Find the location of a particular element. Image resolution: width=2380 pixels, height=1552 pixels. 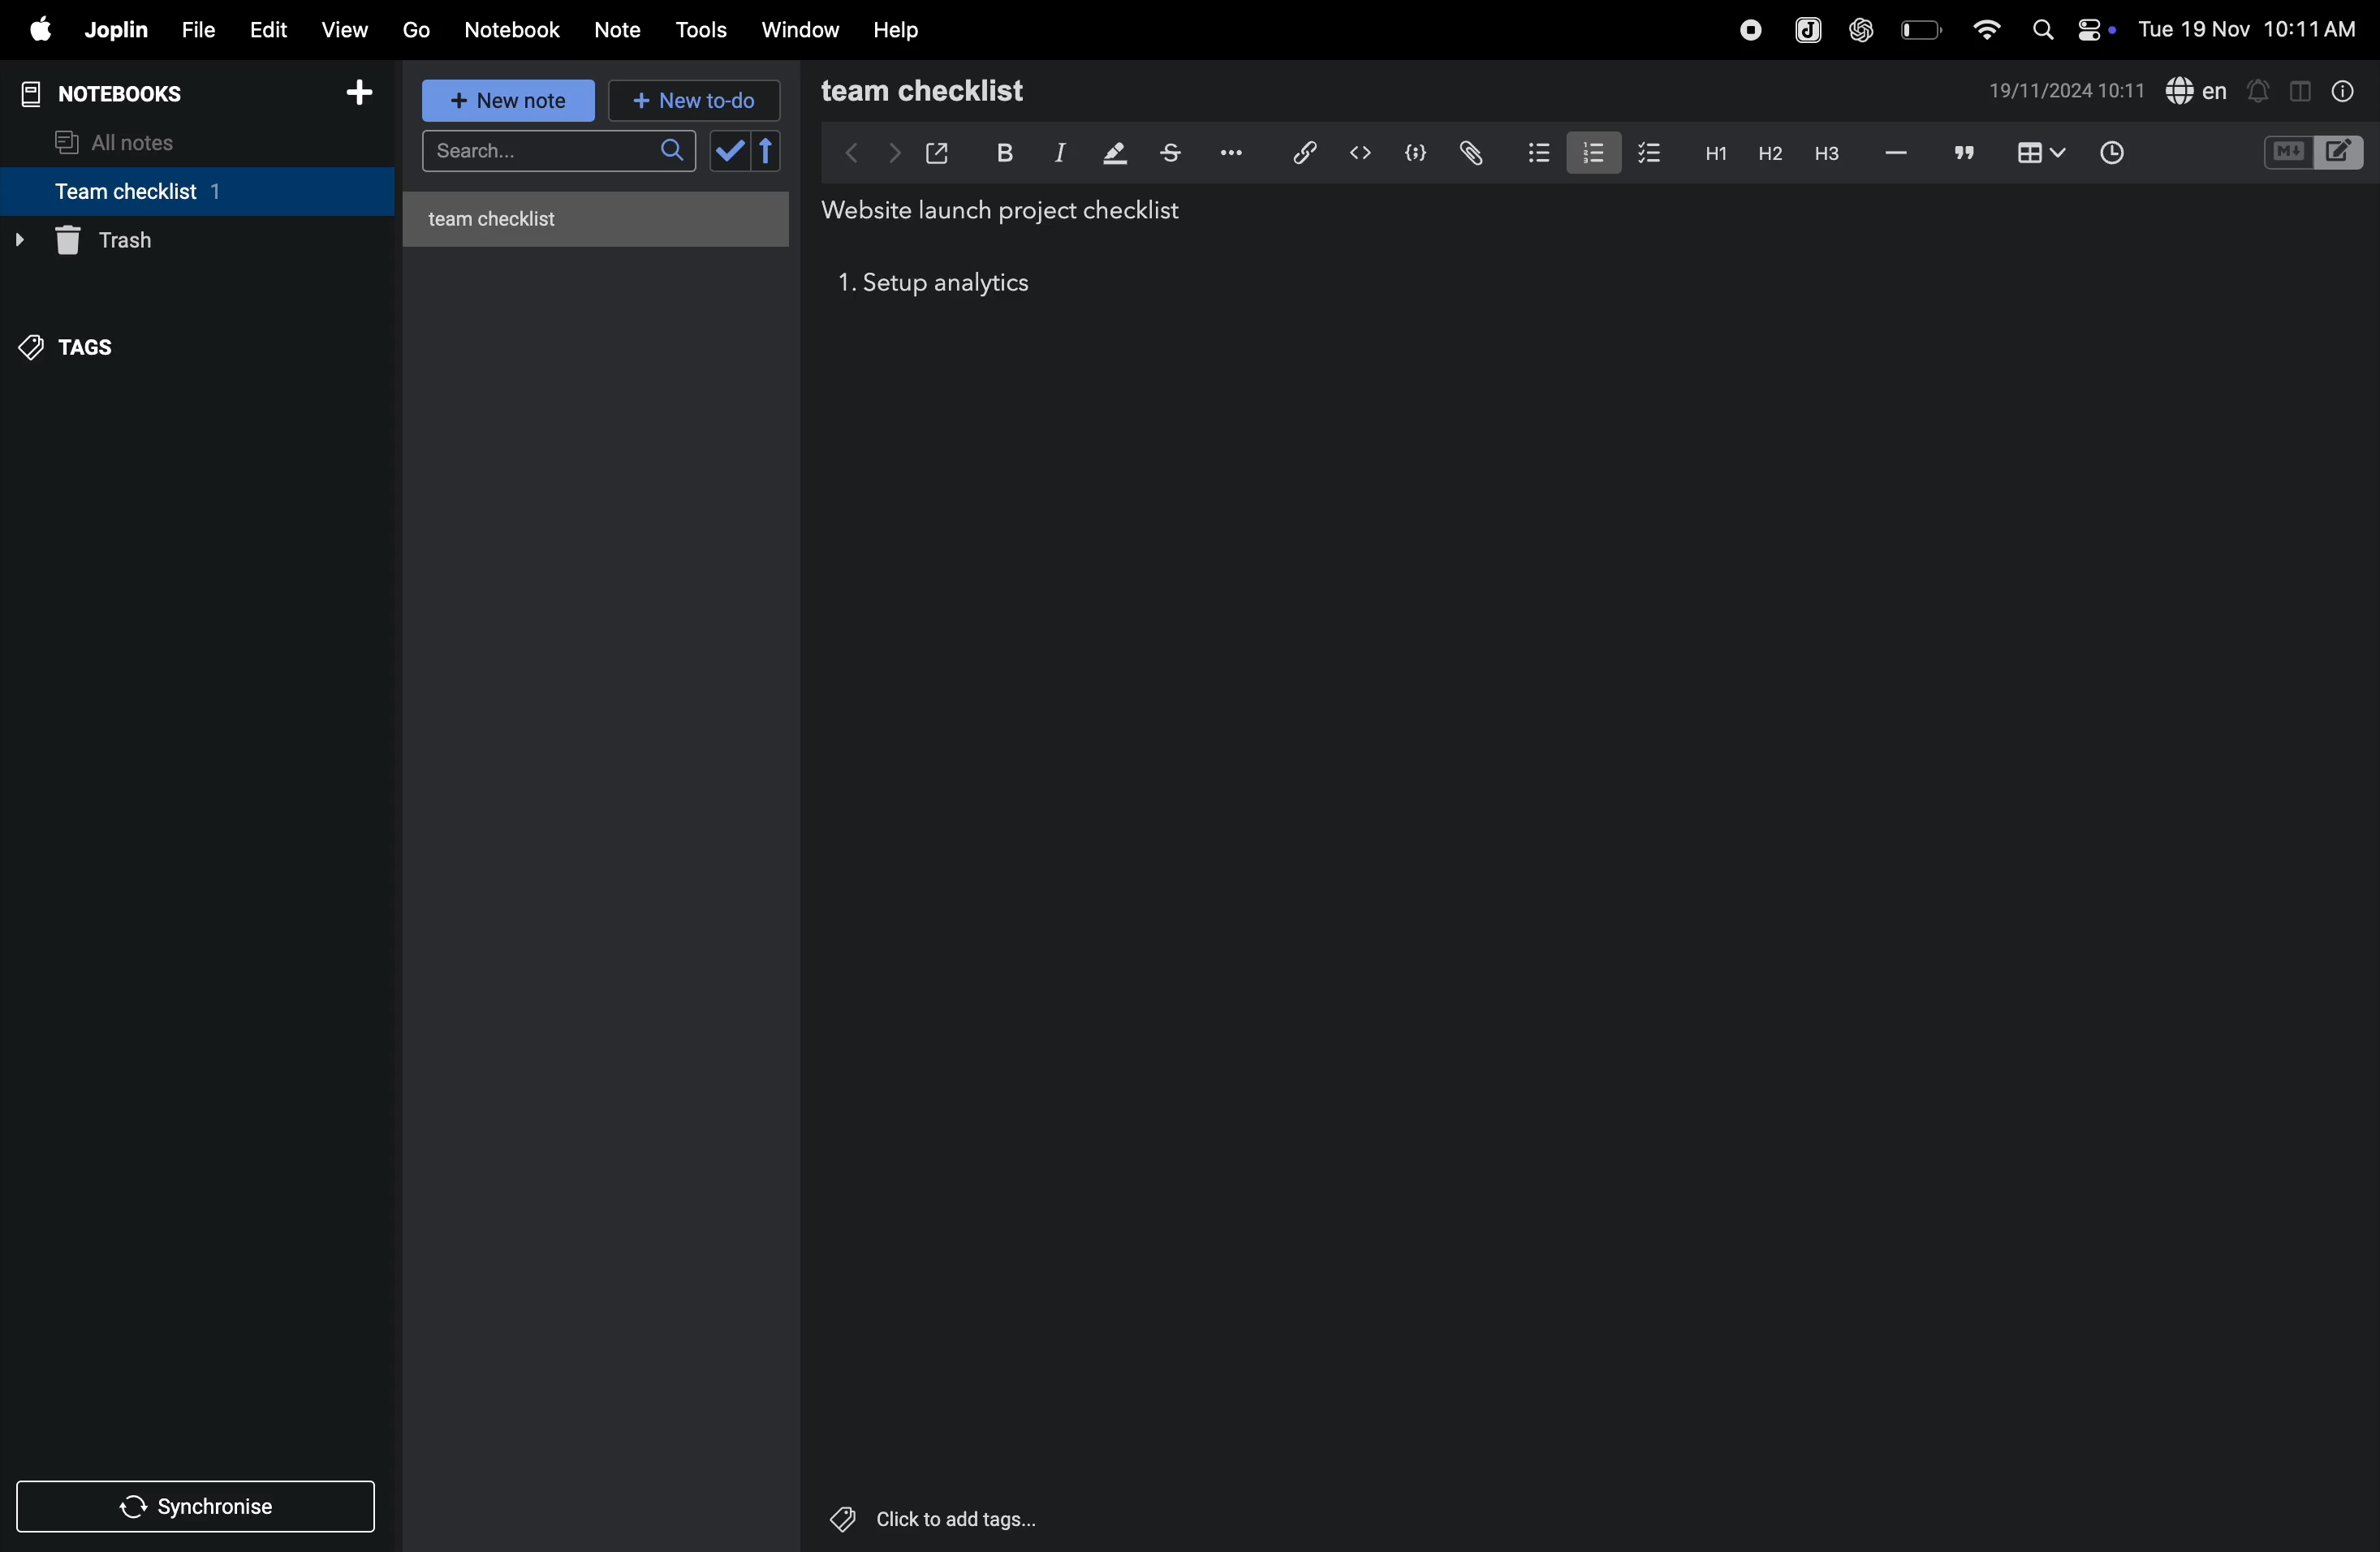

hyperlink is located at coordinates (1296, 151).